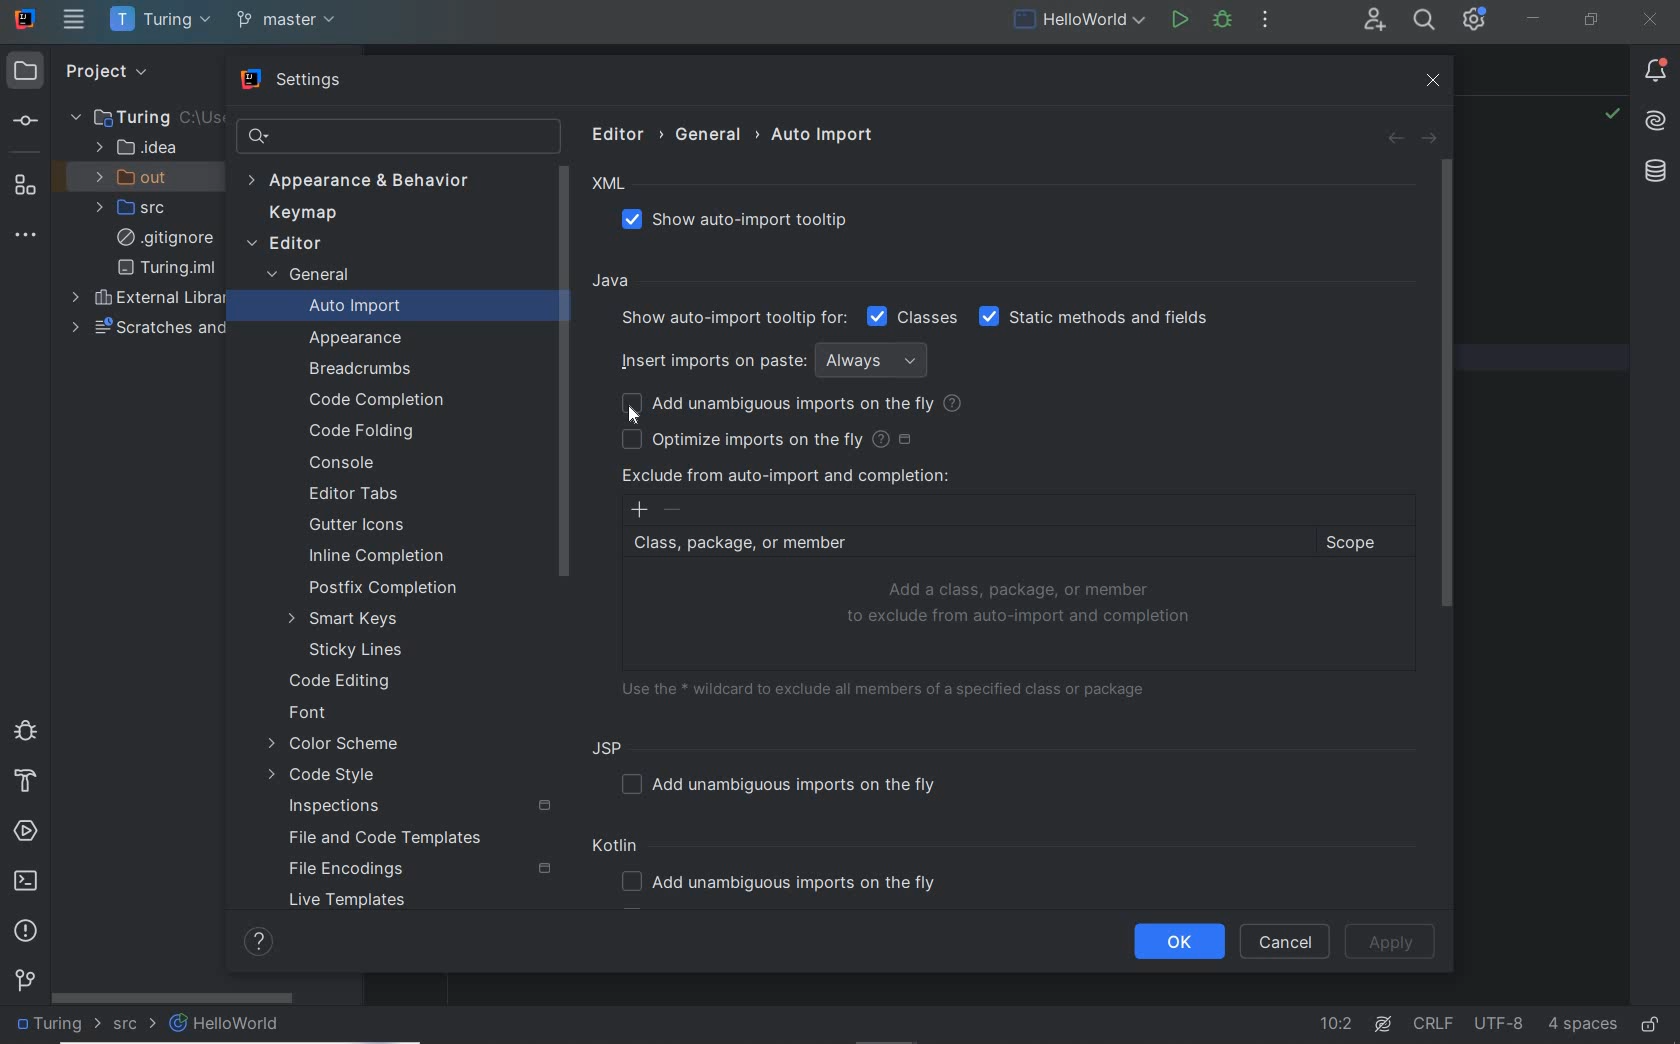 The image size is (1680, 1044). Describe the element at coordinates (137, 148) in the screenshot. I see `.idea` at that location.